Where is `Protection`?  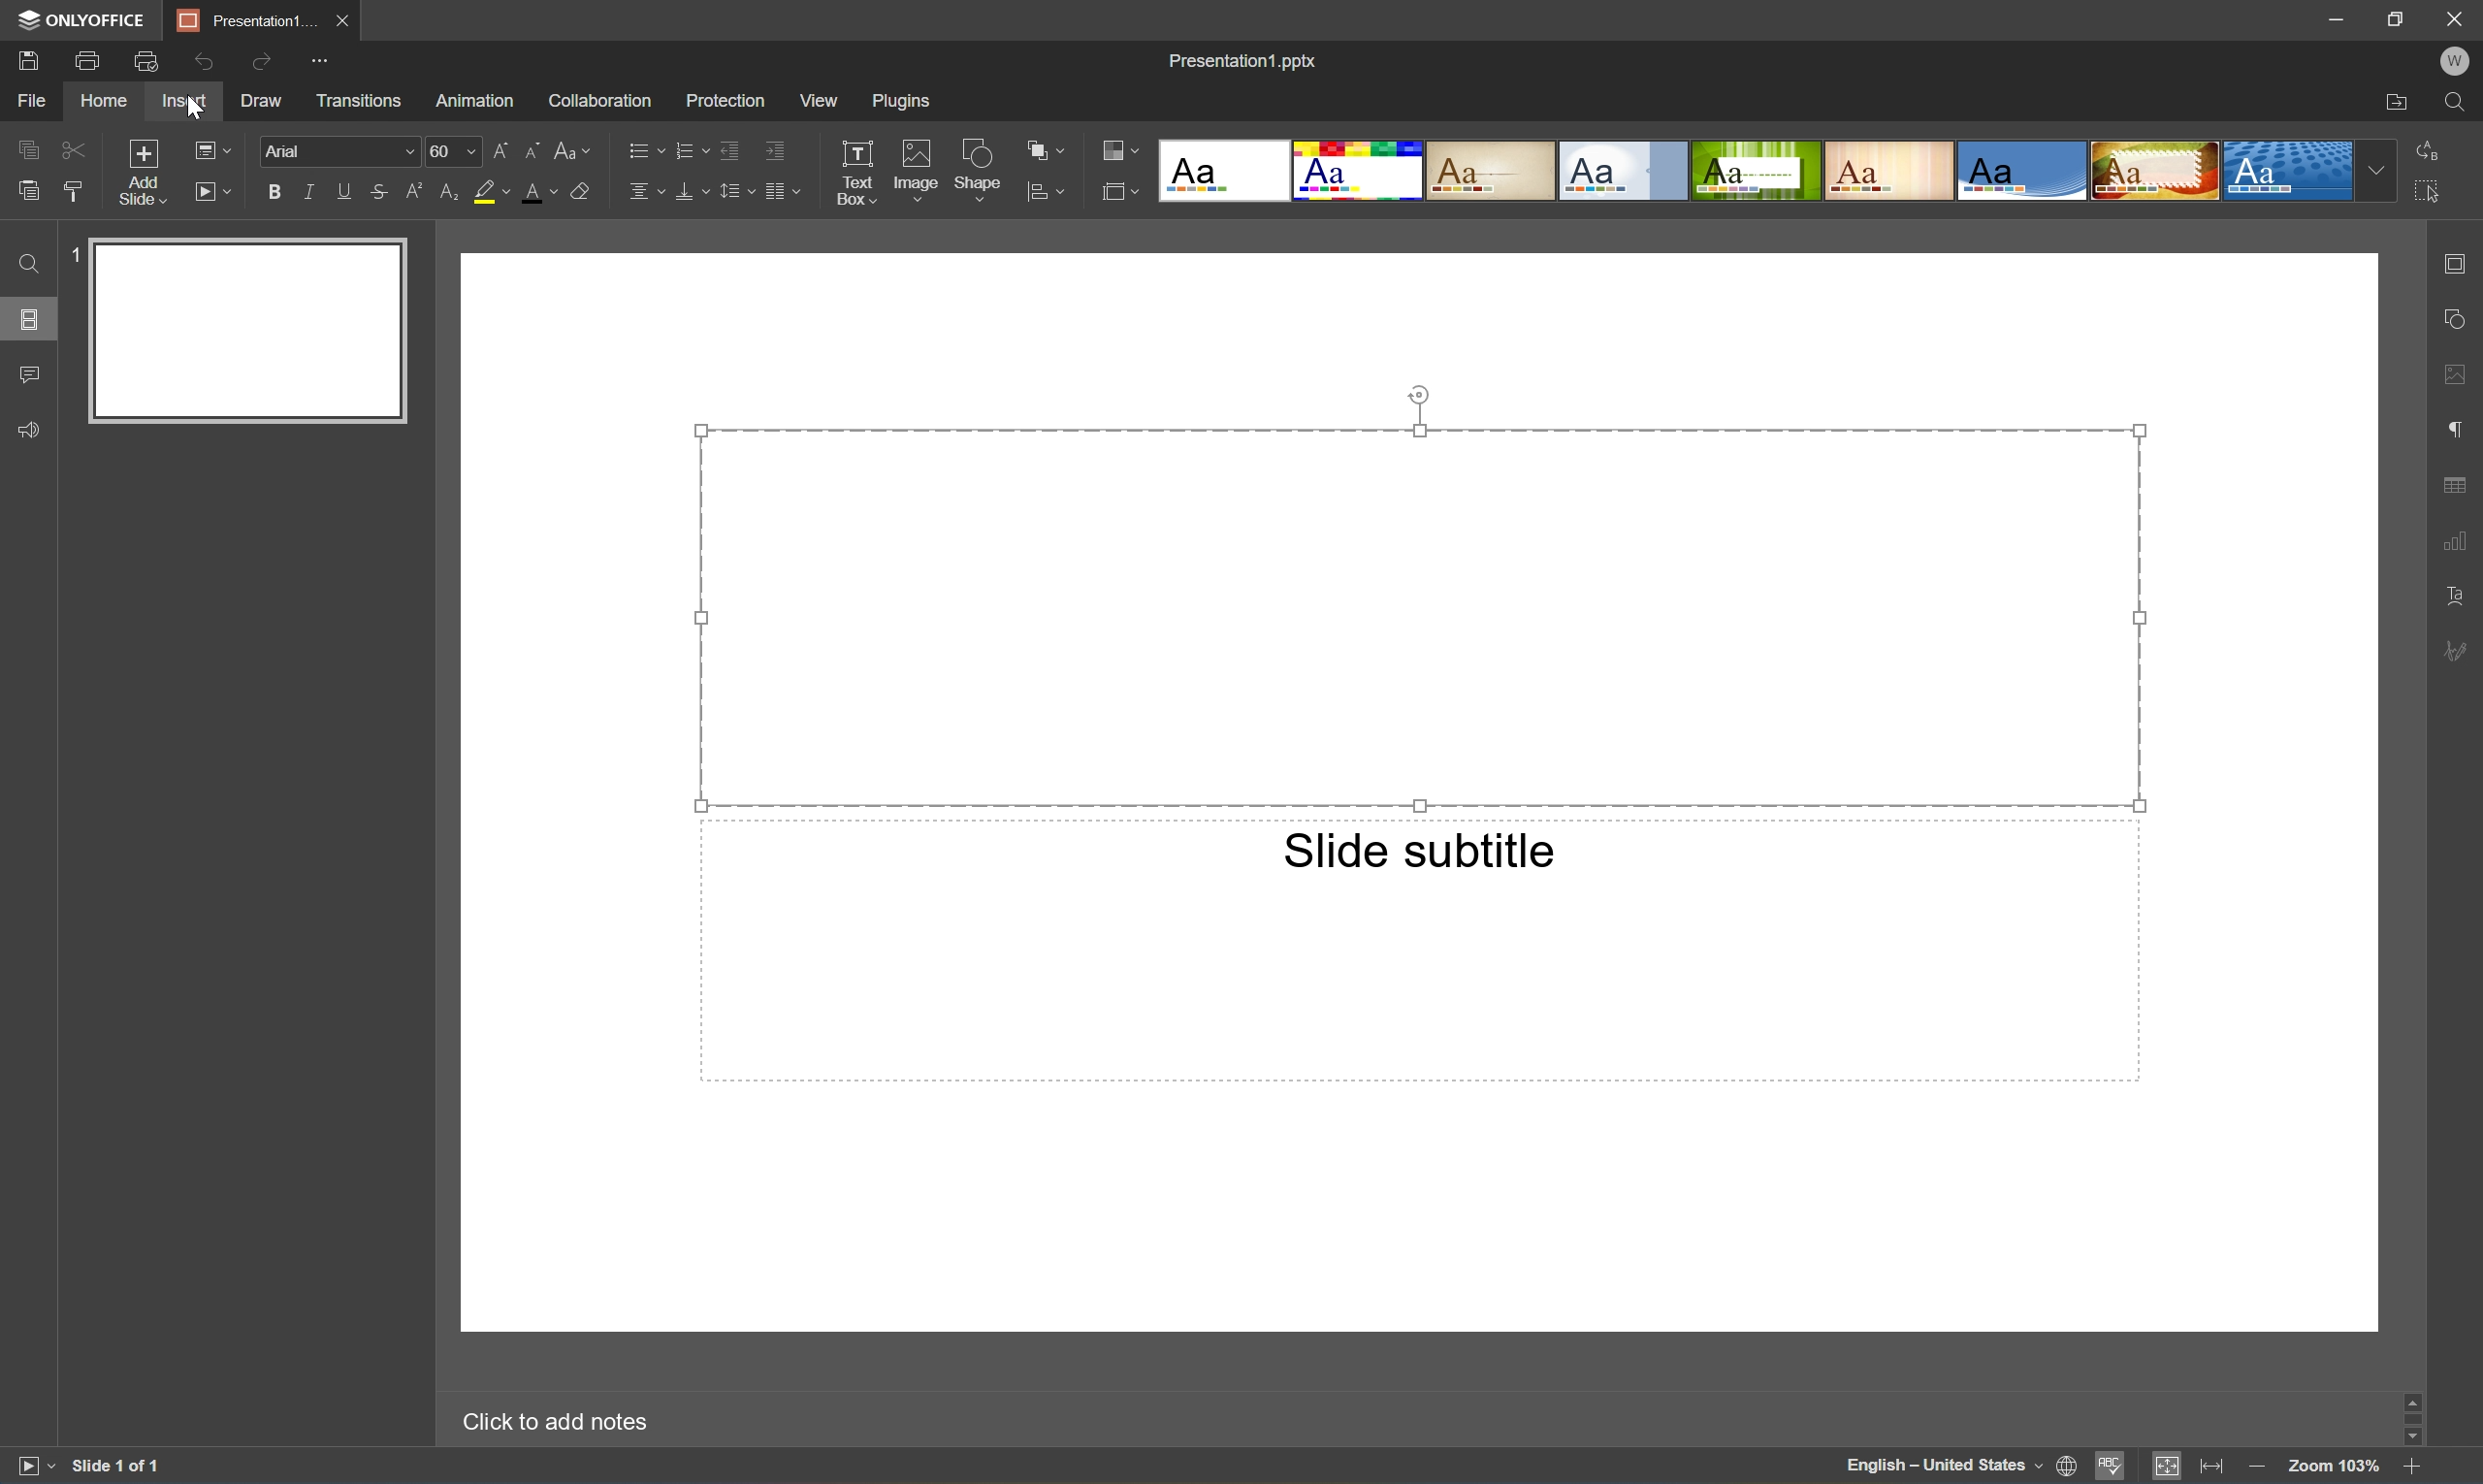
Protection is located at coordinates (723, 99).